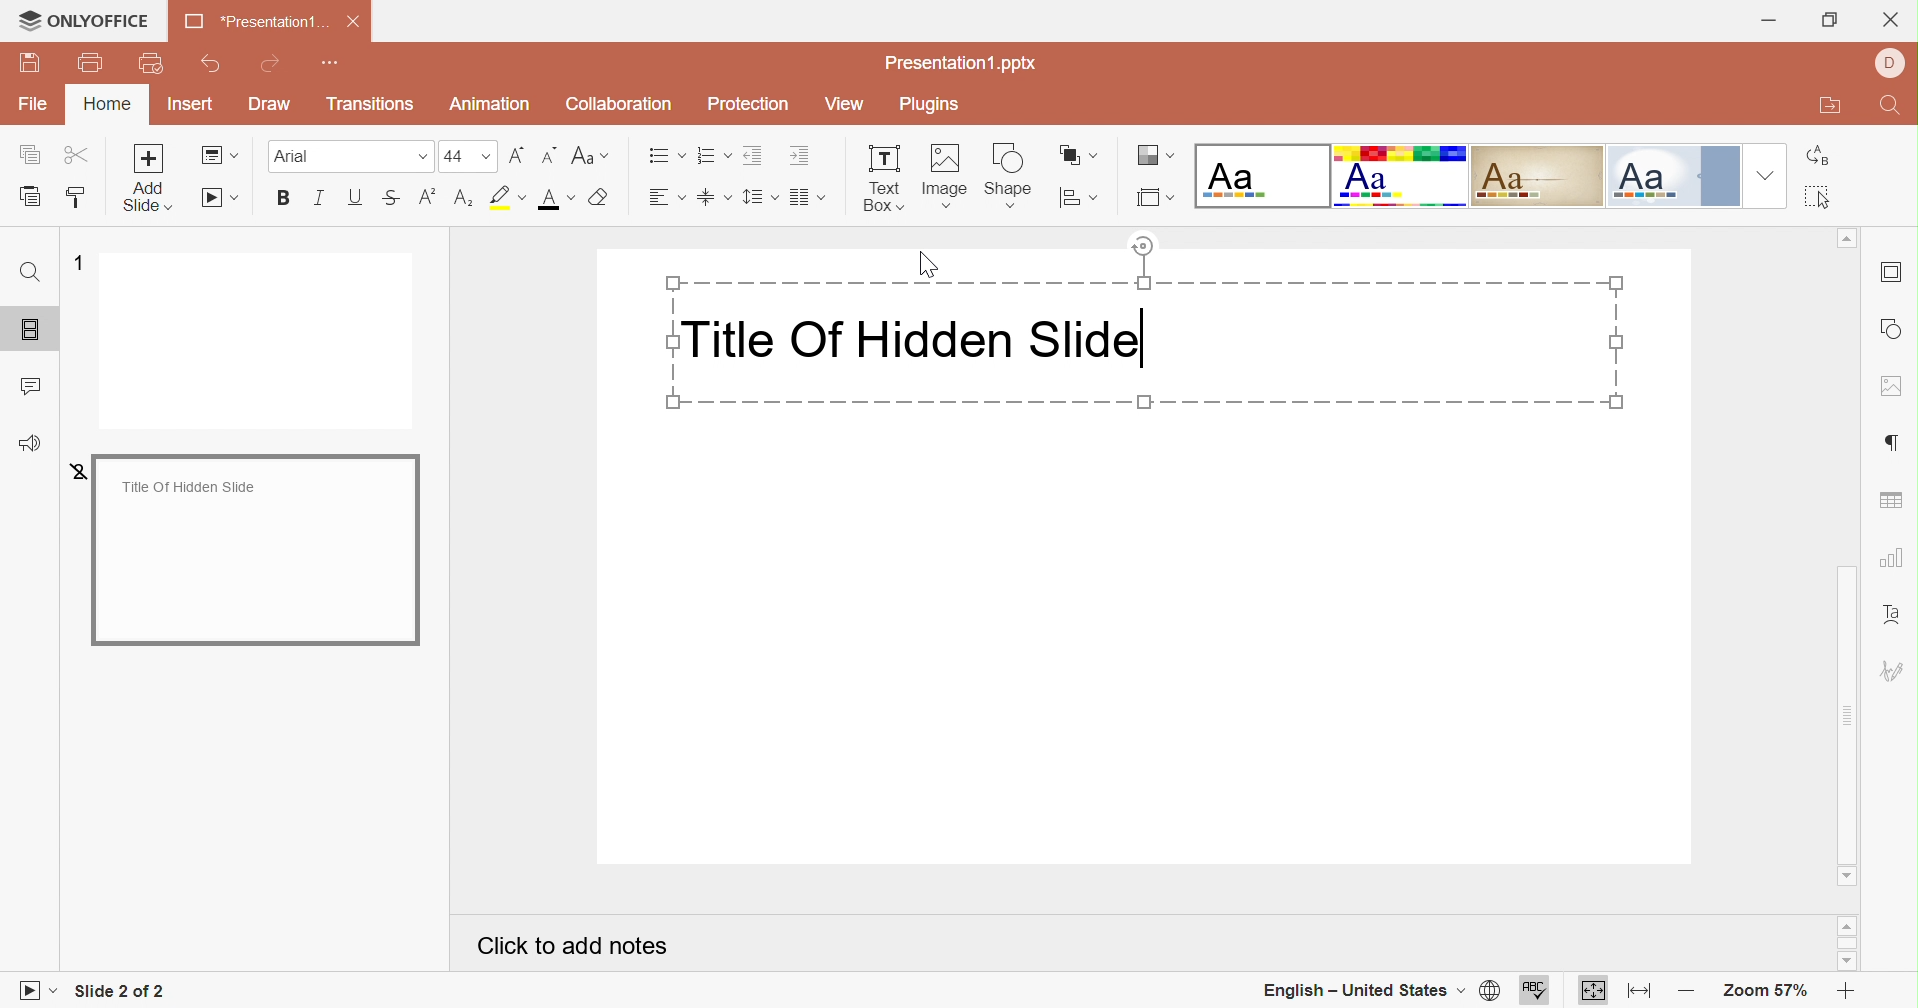  I want to click on Spell checking, so click(1532, 991).